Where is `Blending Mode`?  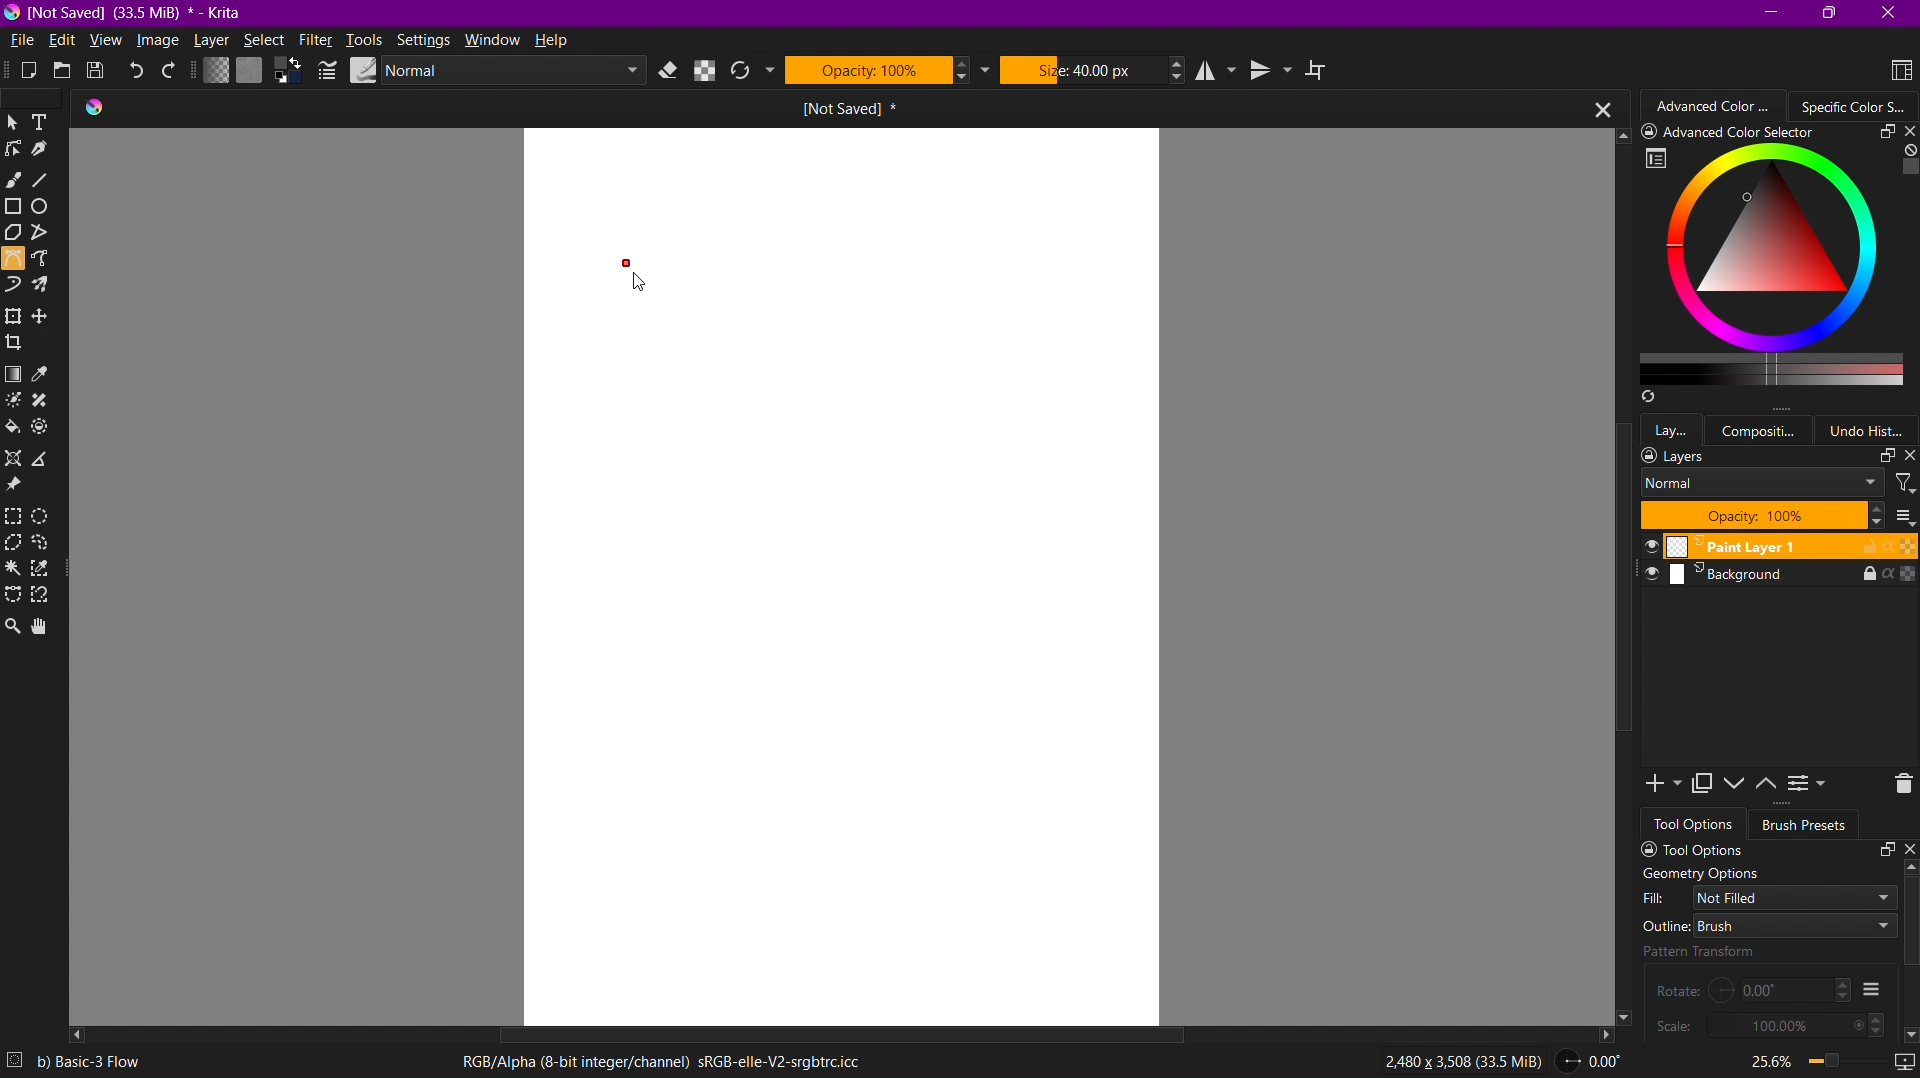 Blending Mode is located at coordinates (493, 71).